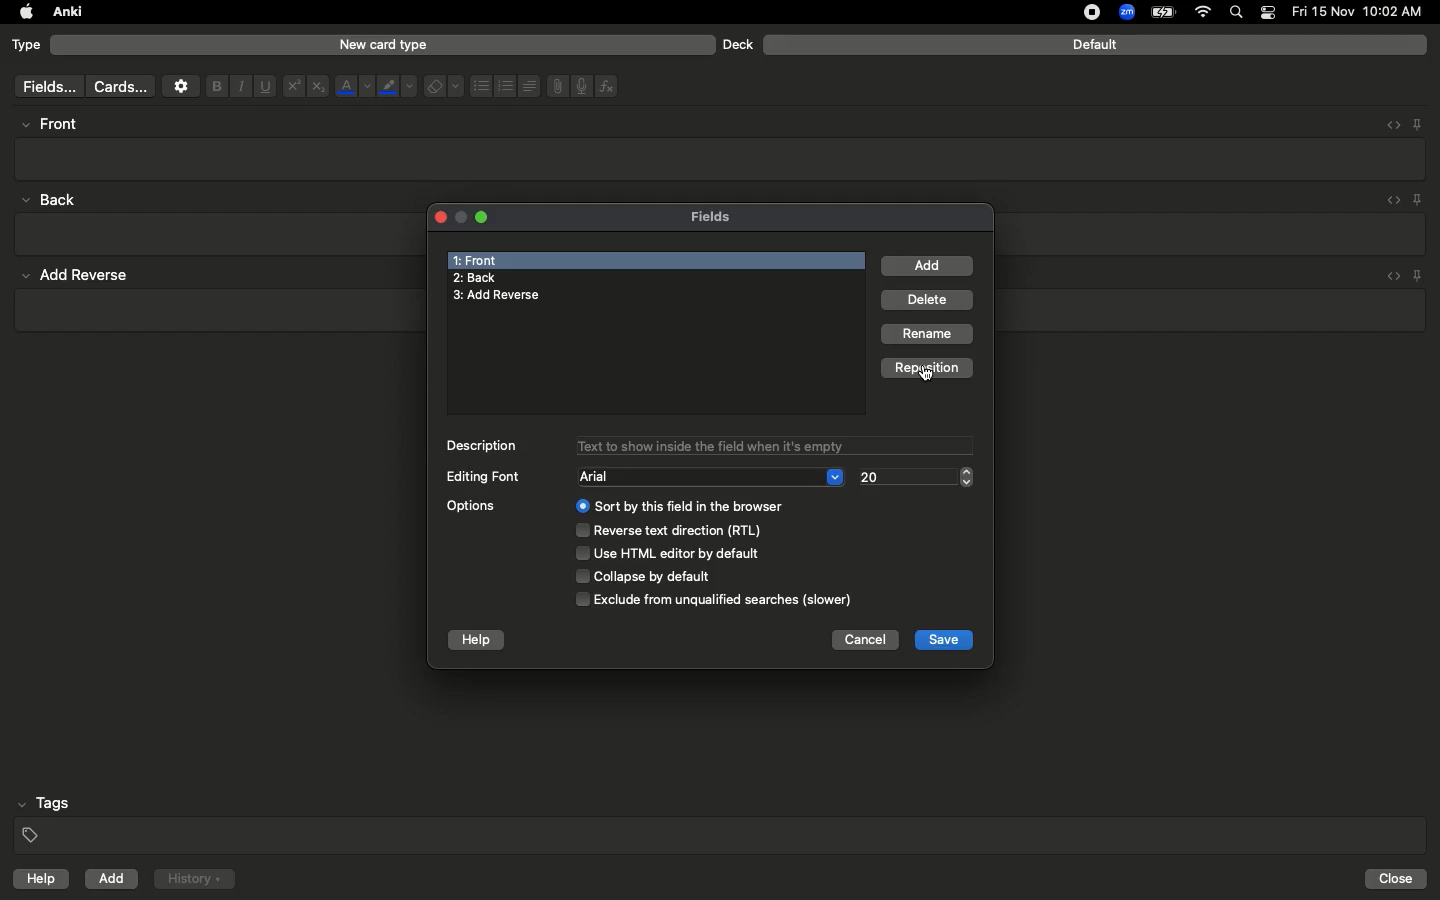 The image size is (1440, 900). Describe the element at coordinates (113, 879) in the screenshot. I see `Add` at that location.